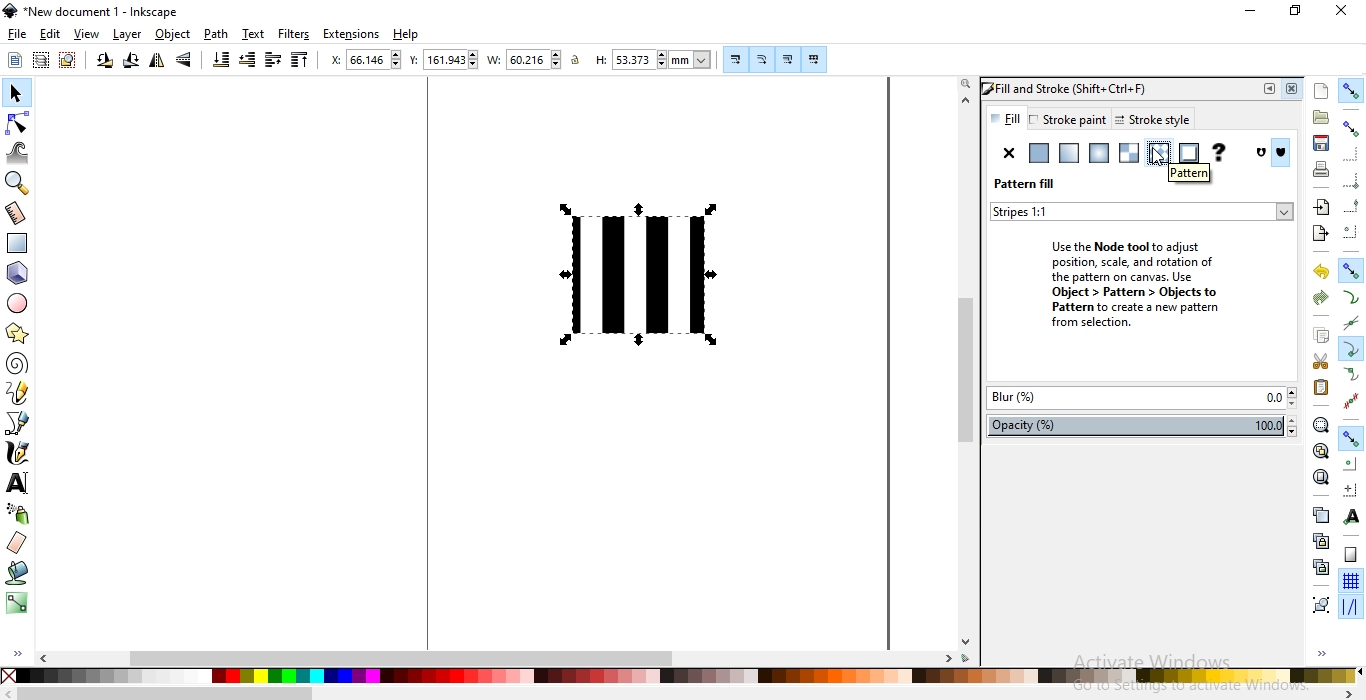 The image size is (1366, 700). Describe the element at coordinates (17, 514) in the screenshot. I see `spray objects by sculpting or painting` at that location.